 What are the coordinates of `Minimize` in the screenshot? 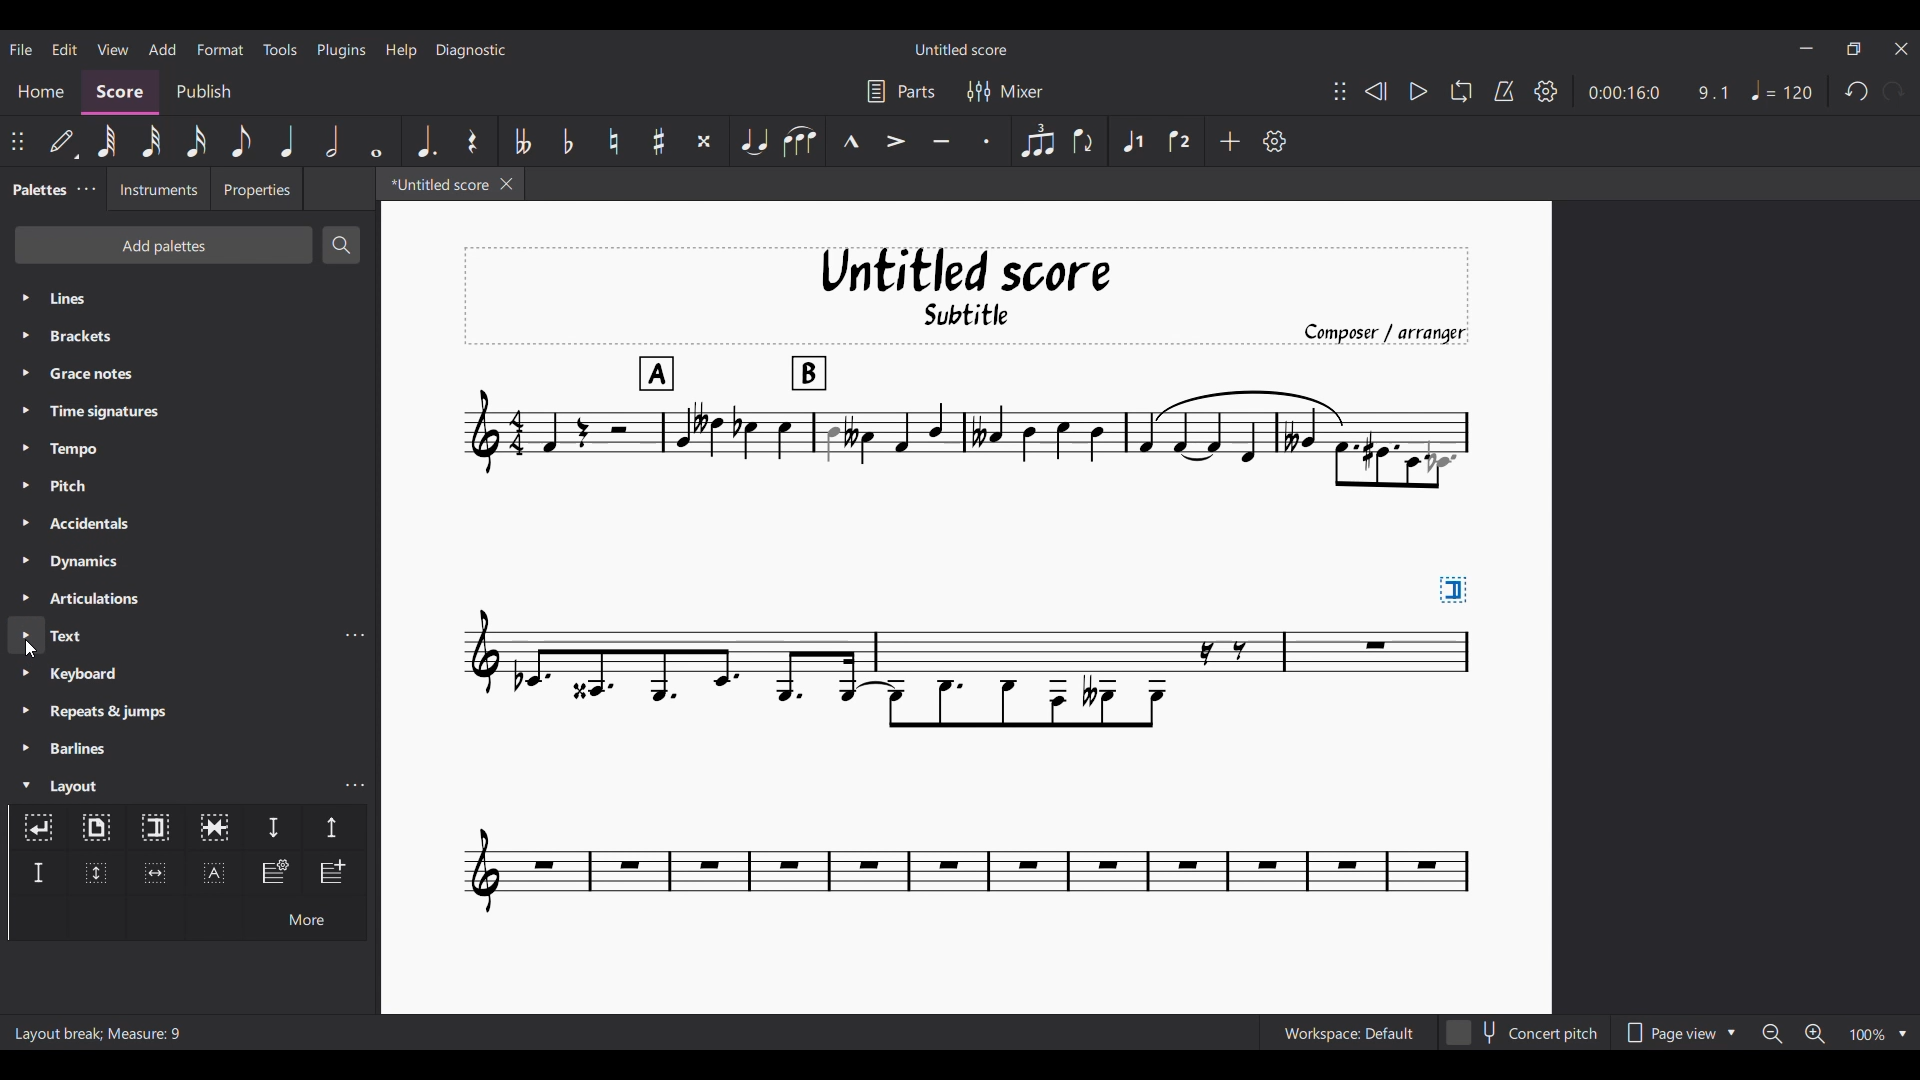 It's located at (1807, 48).